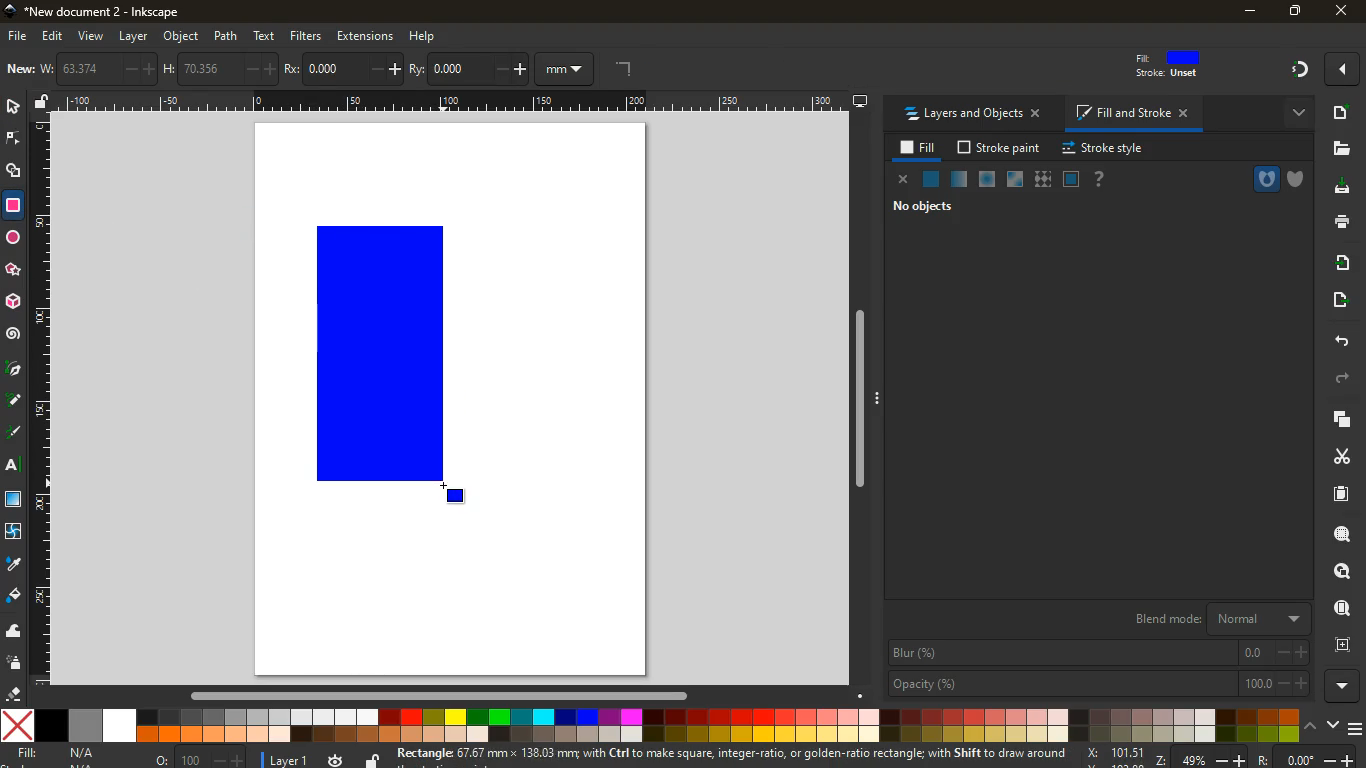 The image size is (1366, 768). I want to click on new, so click(1345, 114).